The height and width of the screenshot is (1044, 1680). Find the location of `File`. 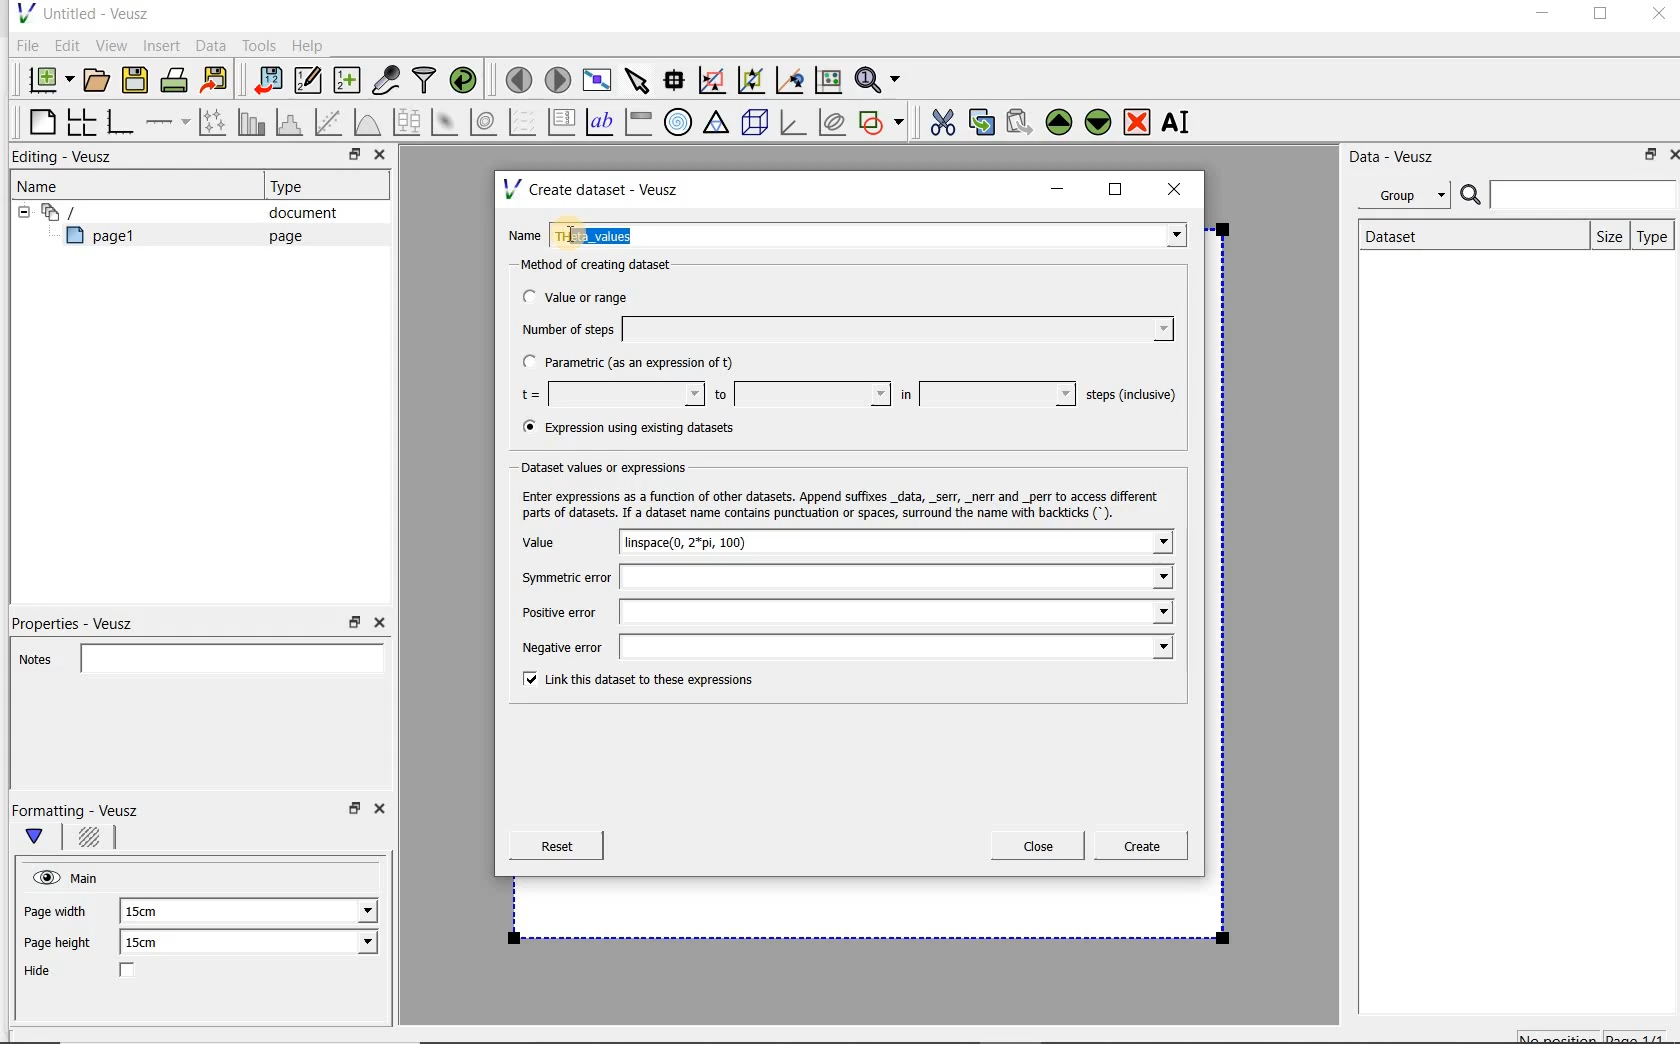

File is located at coordinates (24, 46).